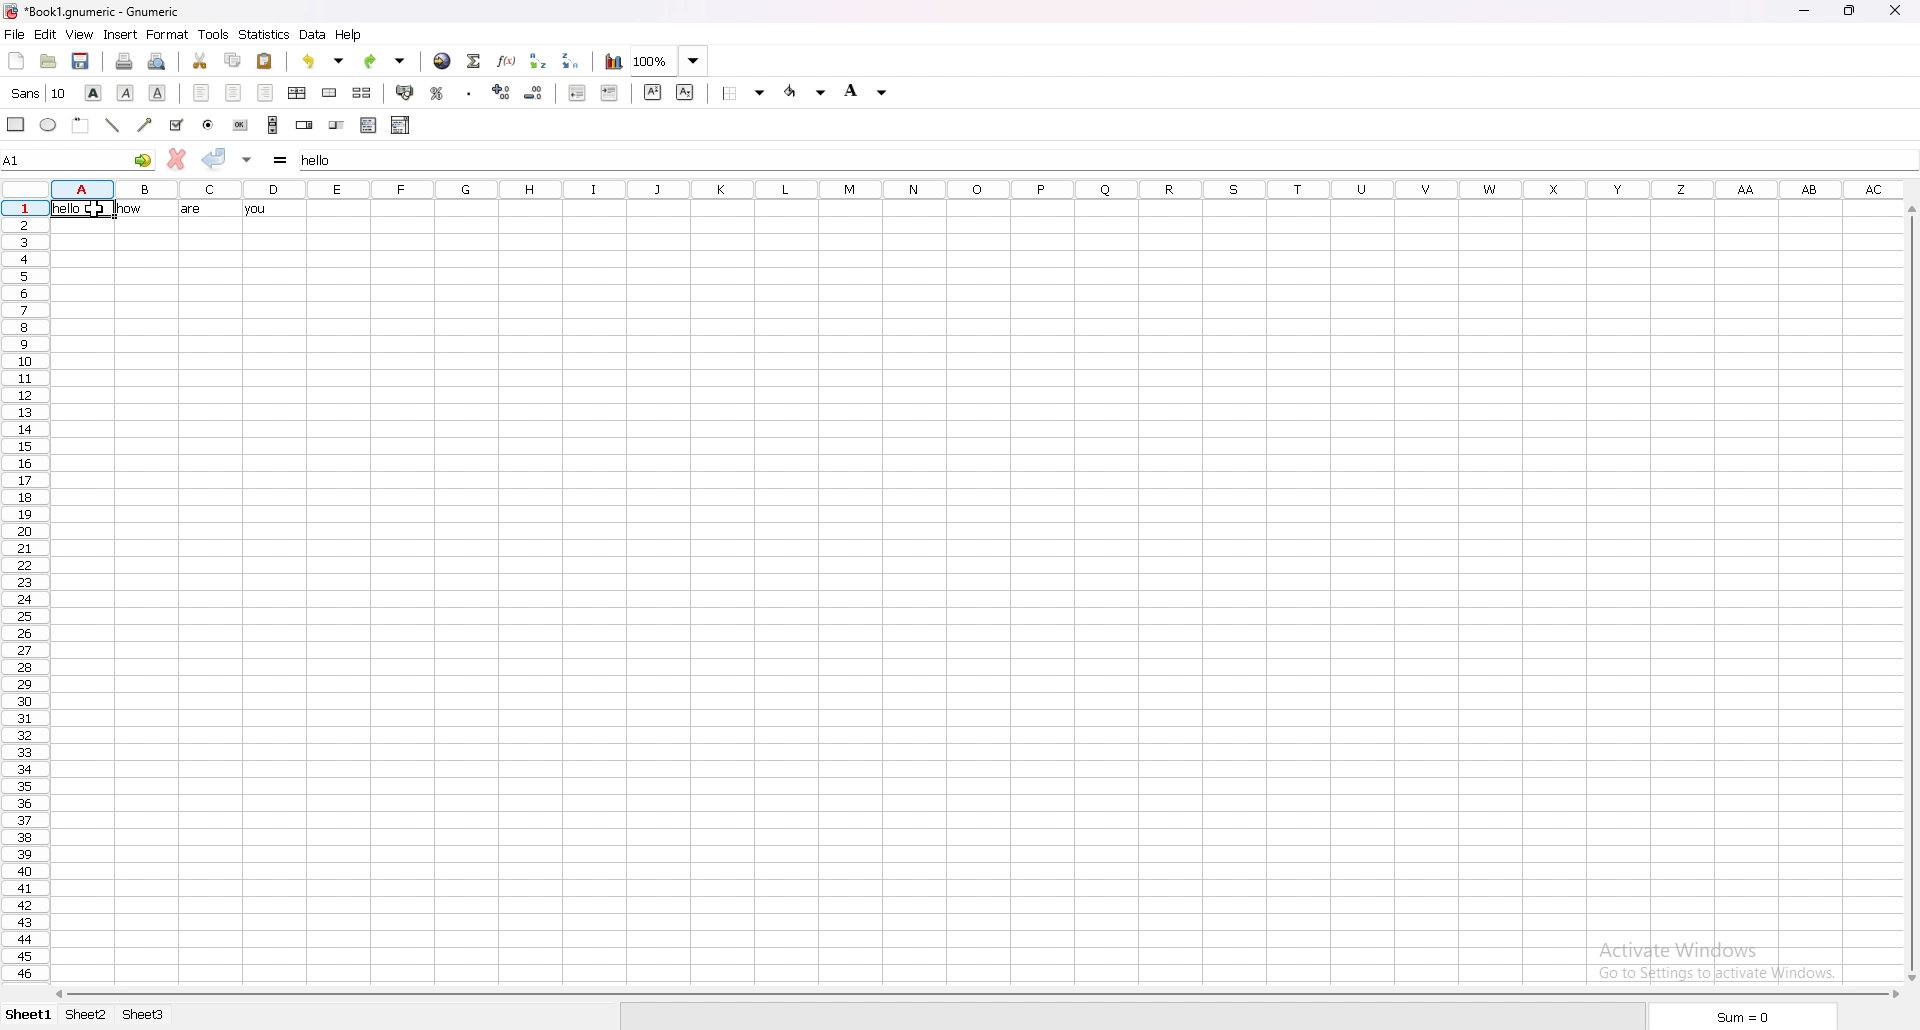 The width and height of the screenshot is (1920, 1030). Describe the element at coordinates (1897, 11) in the screenshot. I see `close` at that location.